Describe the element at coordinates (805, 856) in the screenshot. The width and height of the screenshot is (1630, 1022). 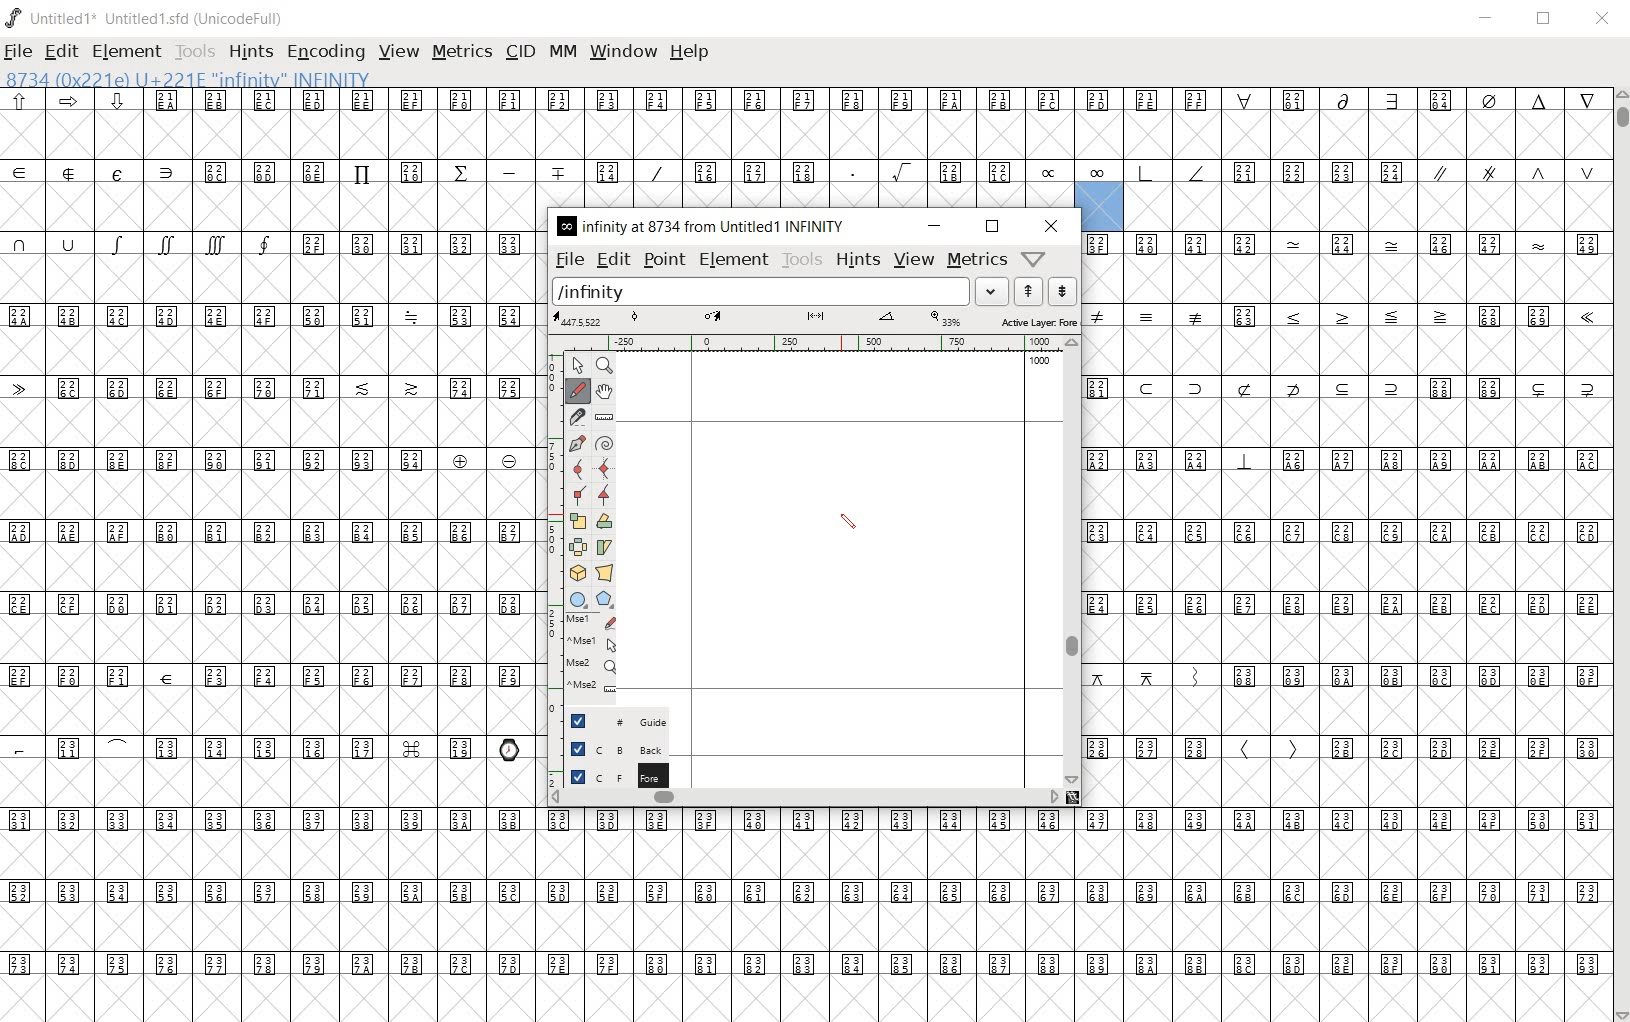
I see `empty glyph slots` at that location.